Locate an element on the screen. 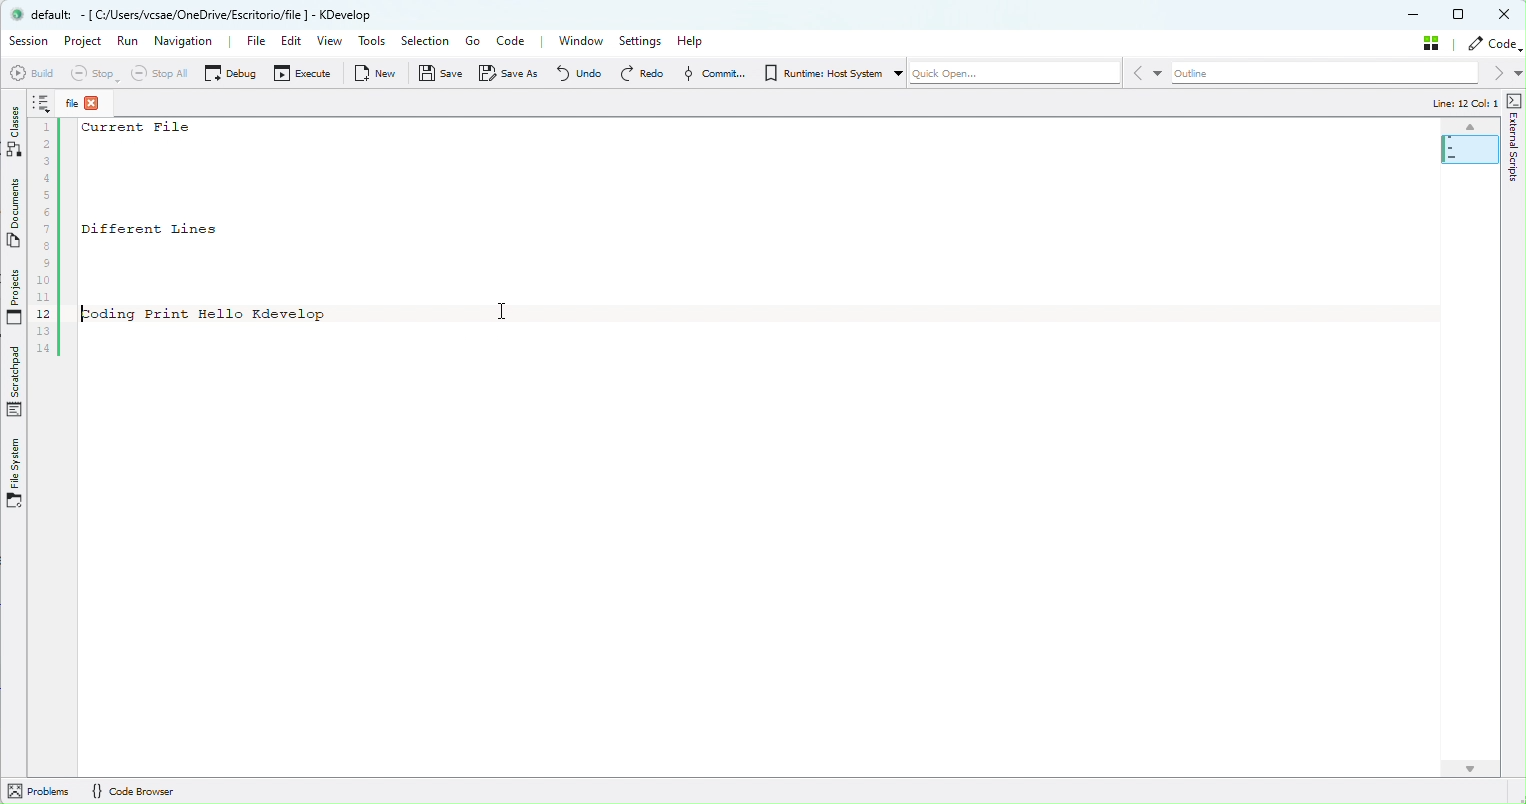 The width and height of the screenshot is (1526, 804). Quick Open is located at coordinates (1010, 77).